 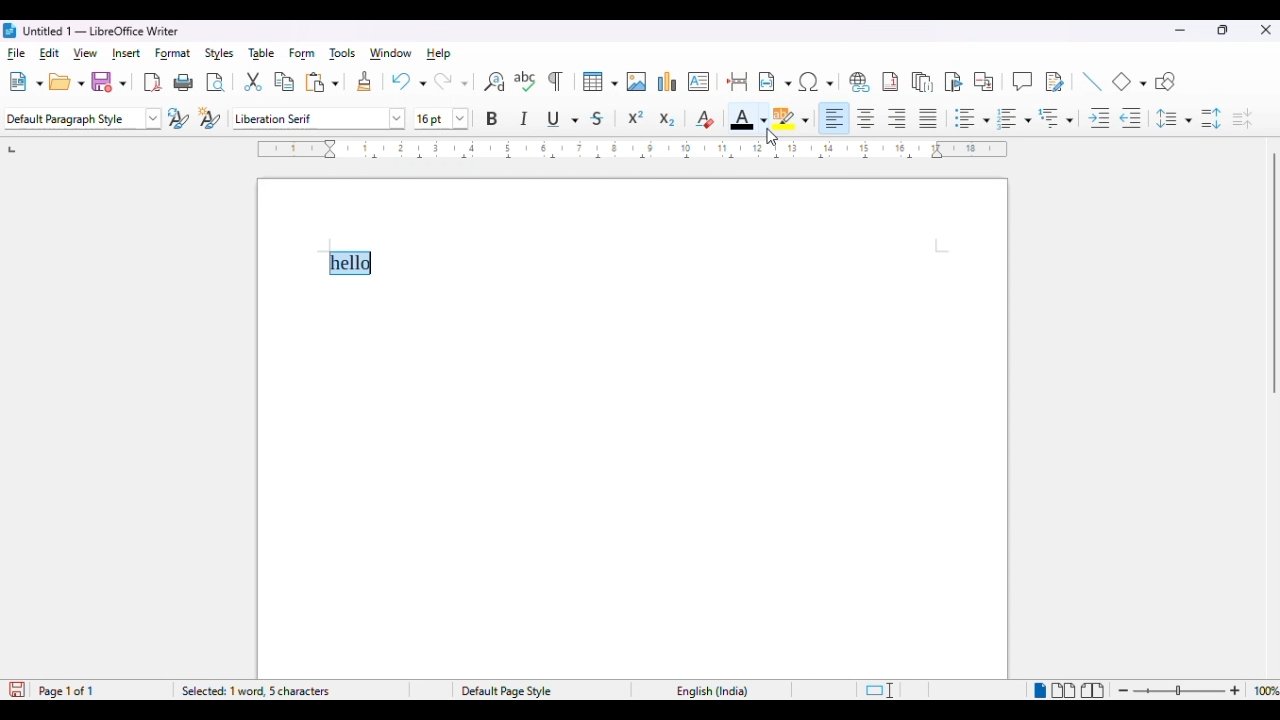 What do you see at coordinates (746, 117) in the screenshot?
I see `font color` at bounding box center [746, 117].